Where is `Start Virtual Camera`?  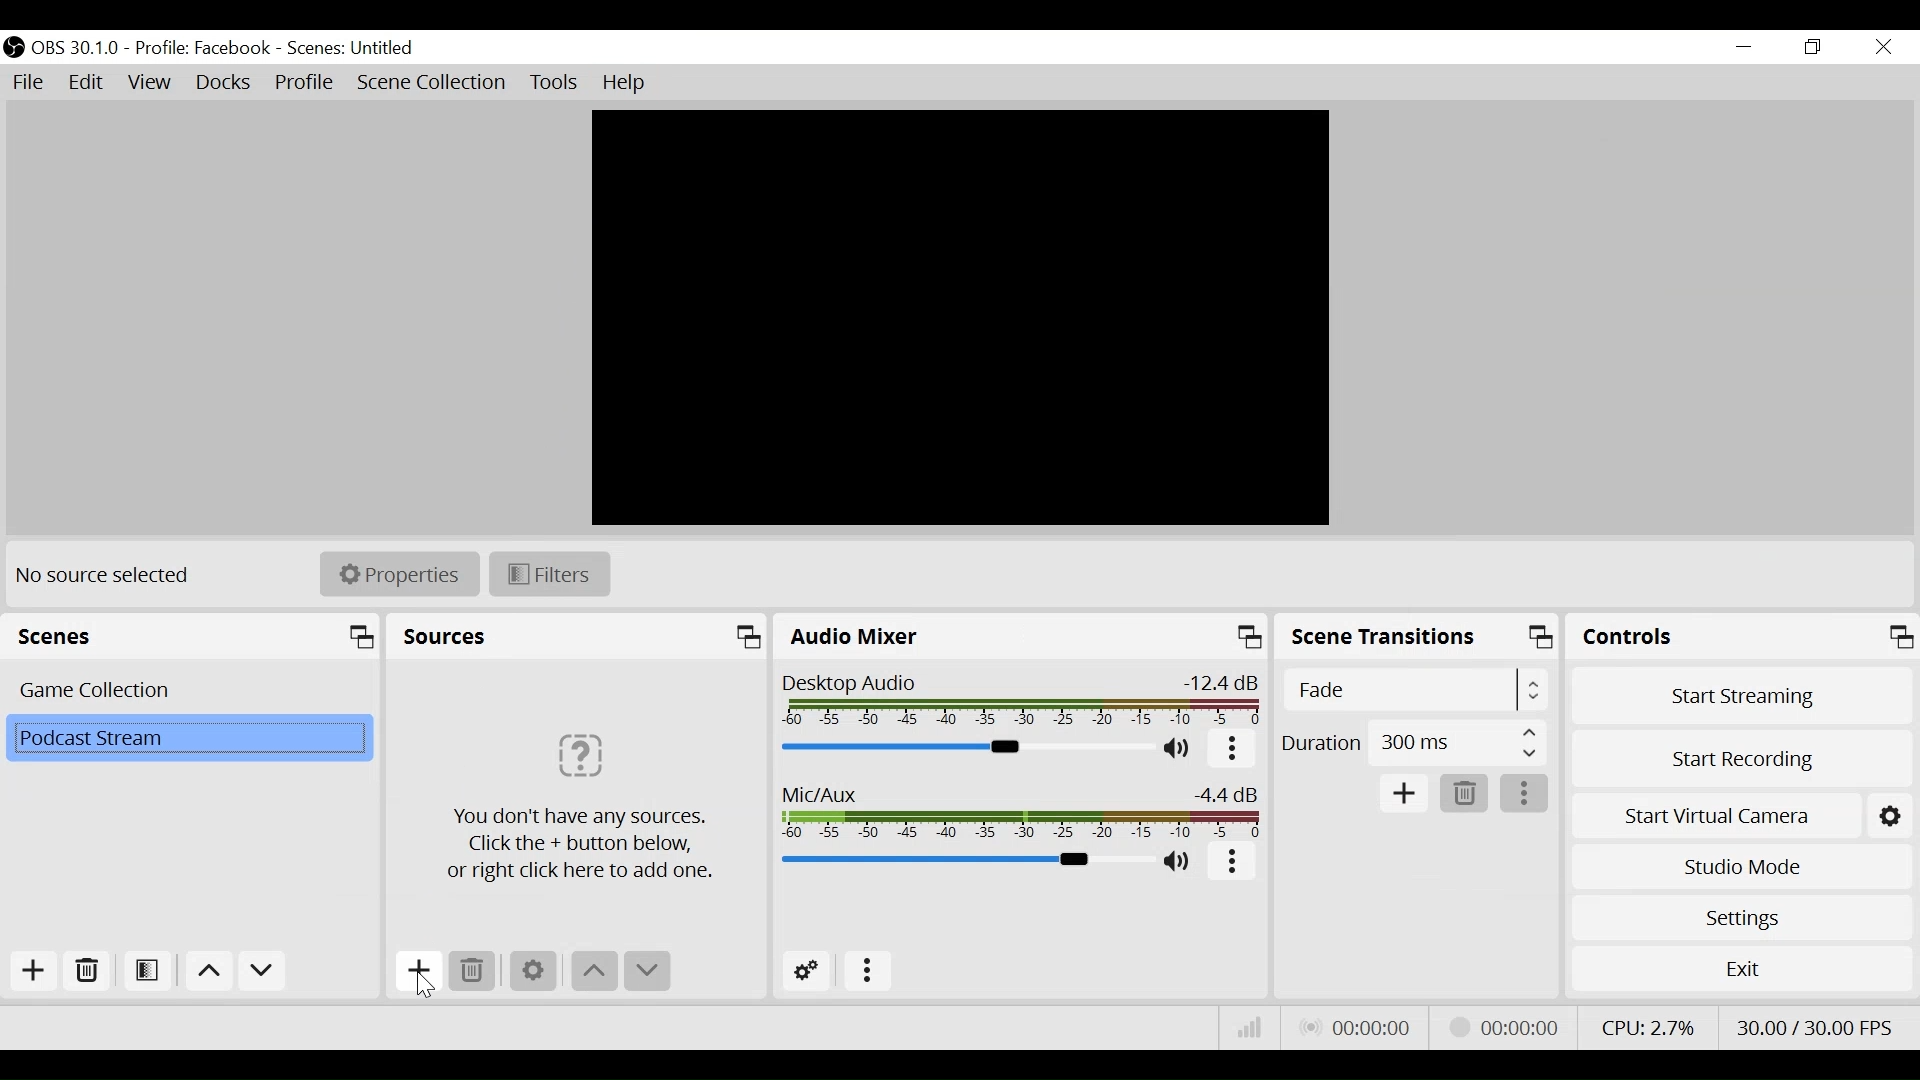
Start Virtual Camera is located at coordinates (1738, 815).